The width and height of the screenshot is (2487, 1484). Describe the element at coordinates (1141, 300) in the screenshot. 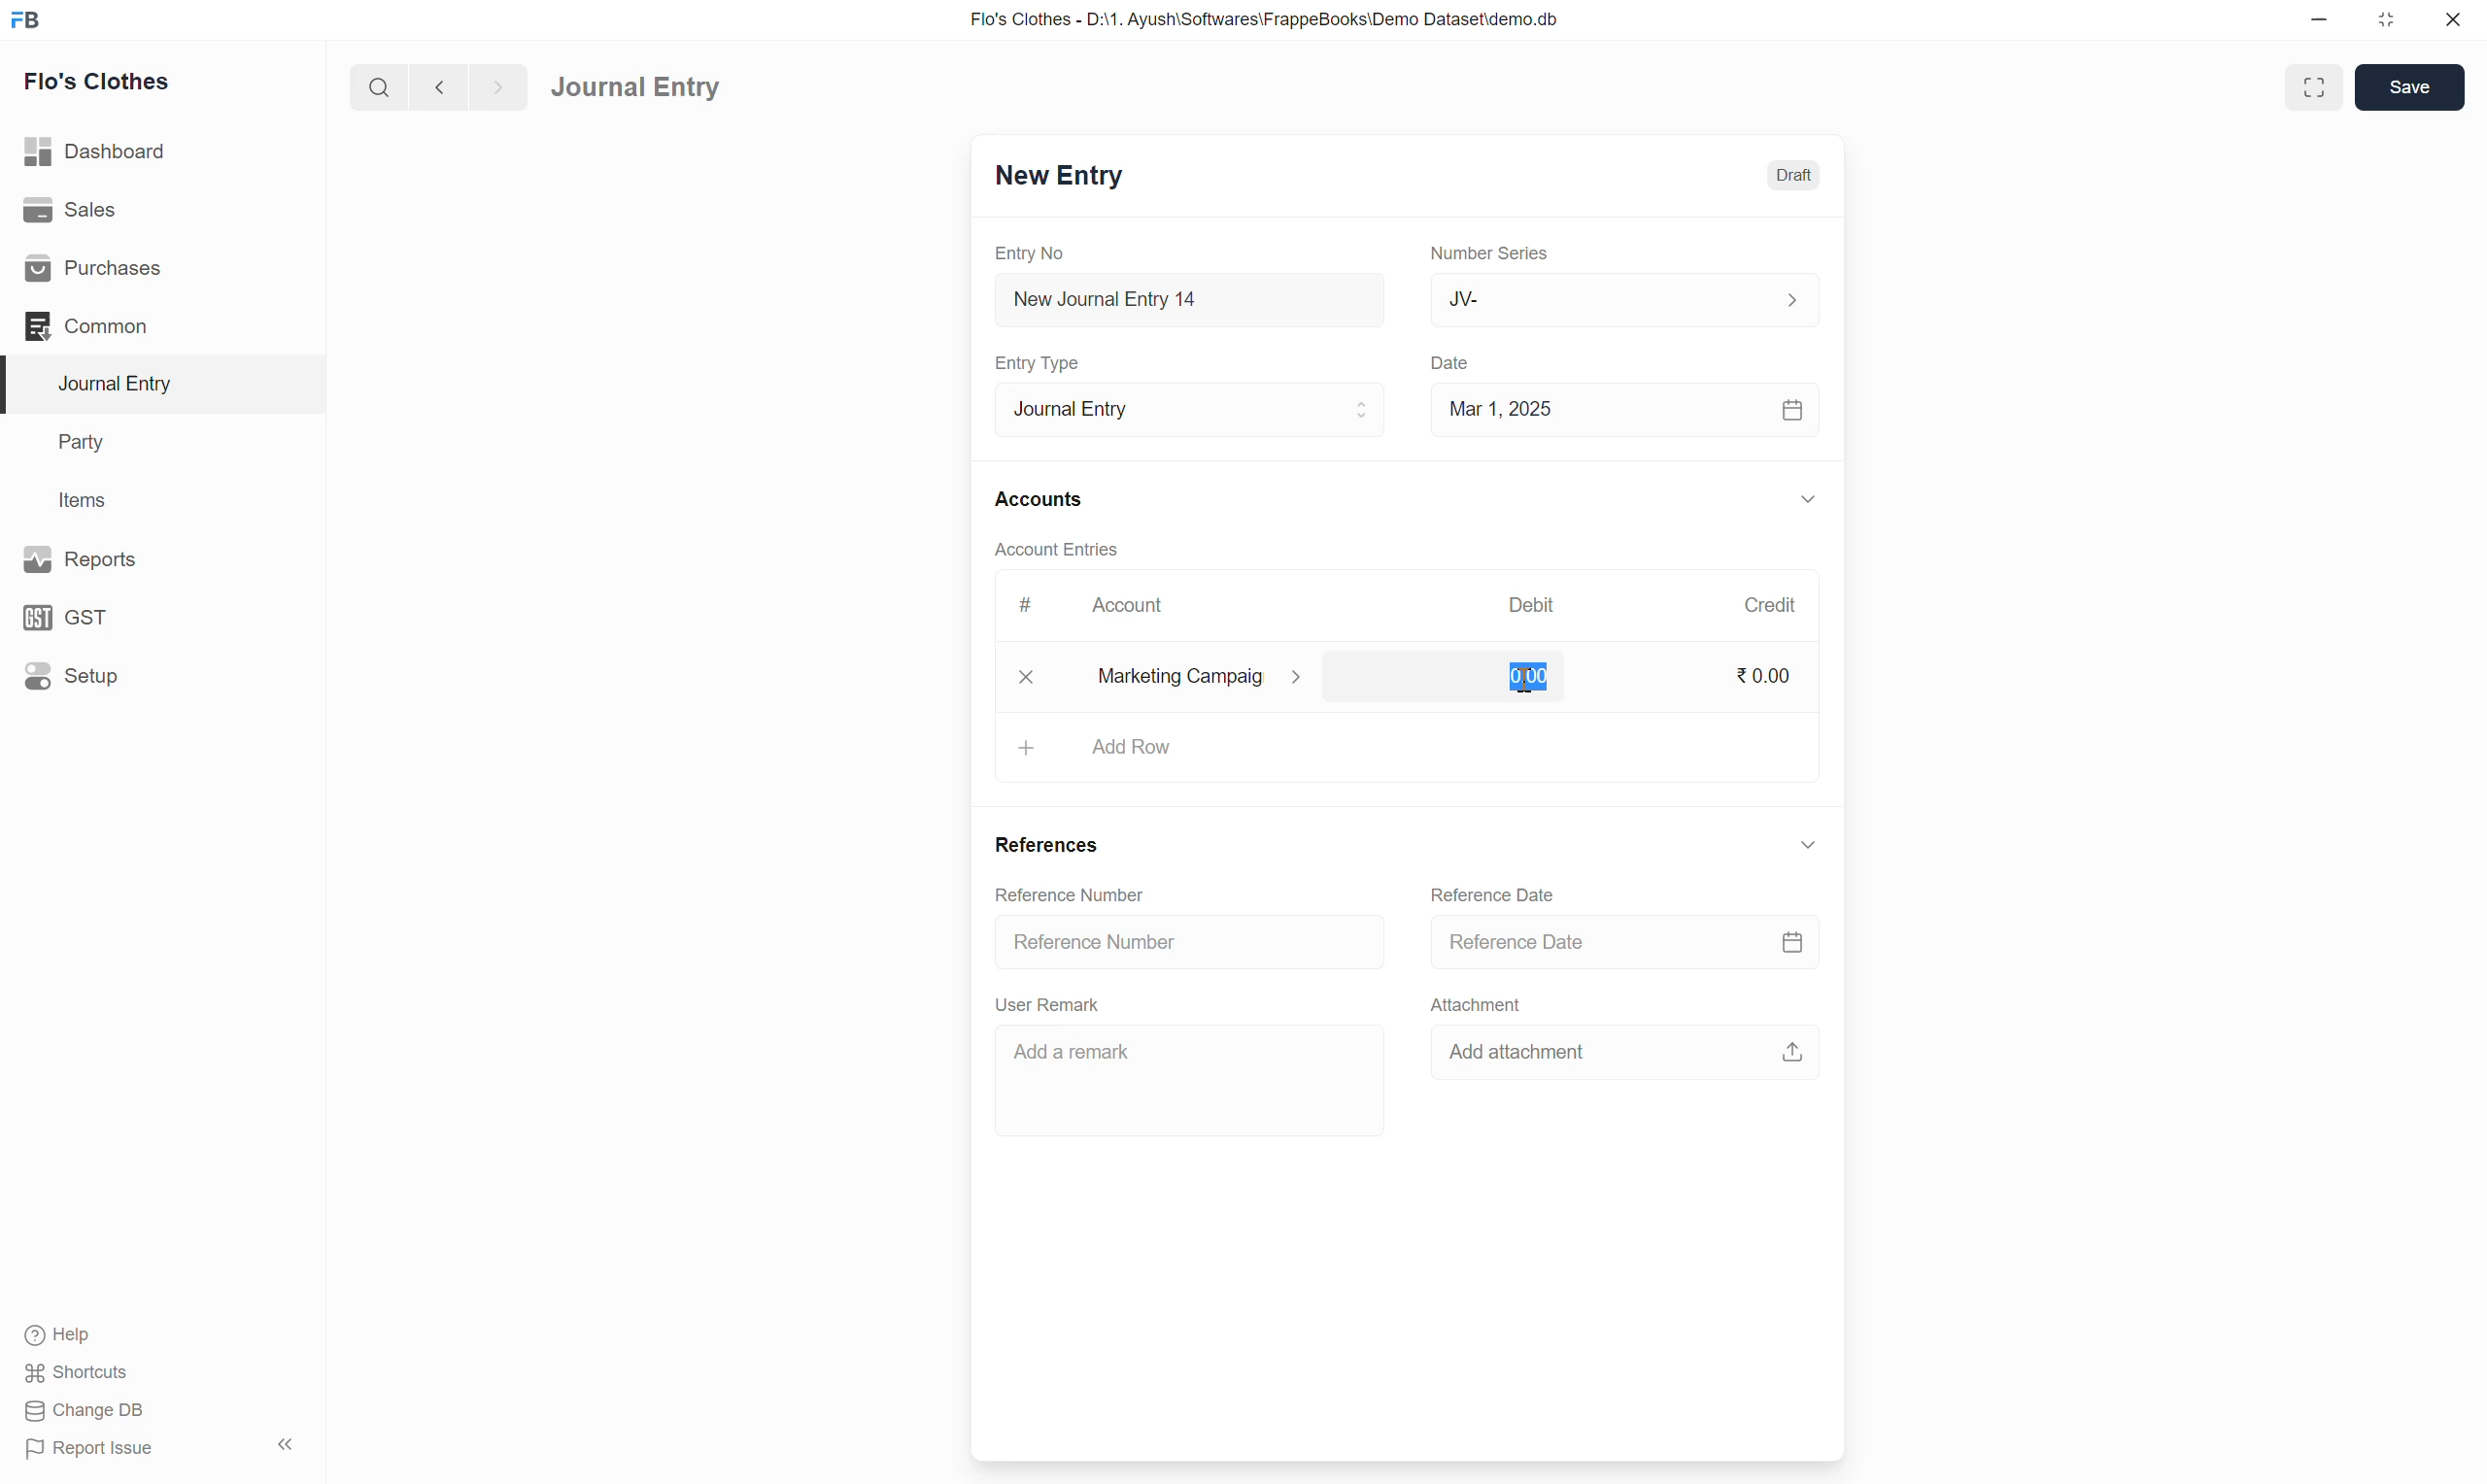

I see `New Journal Entry 14` at that location.